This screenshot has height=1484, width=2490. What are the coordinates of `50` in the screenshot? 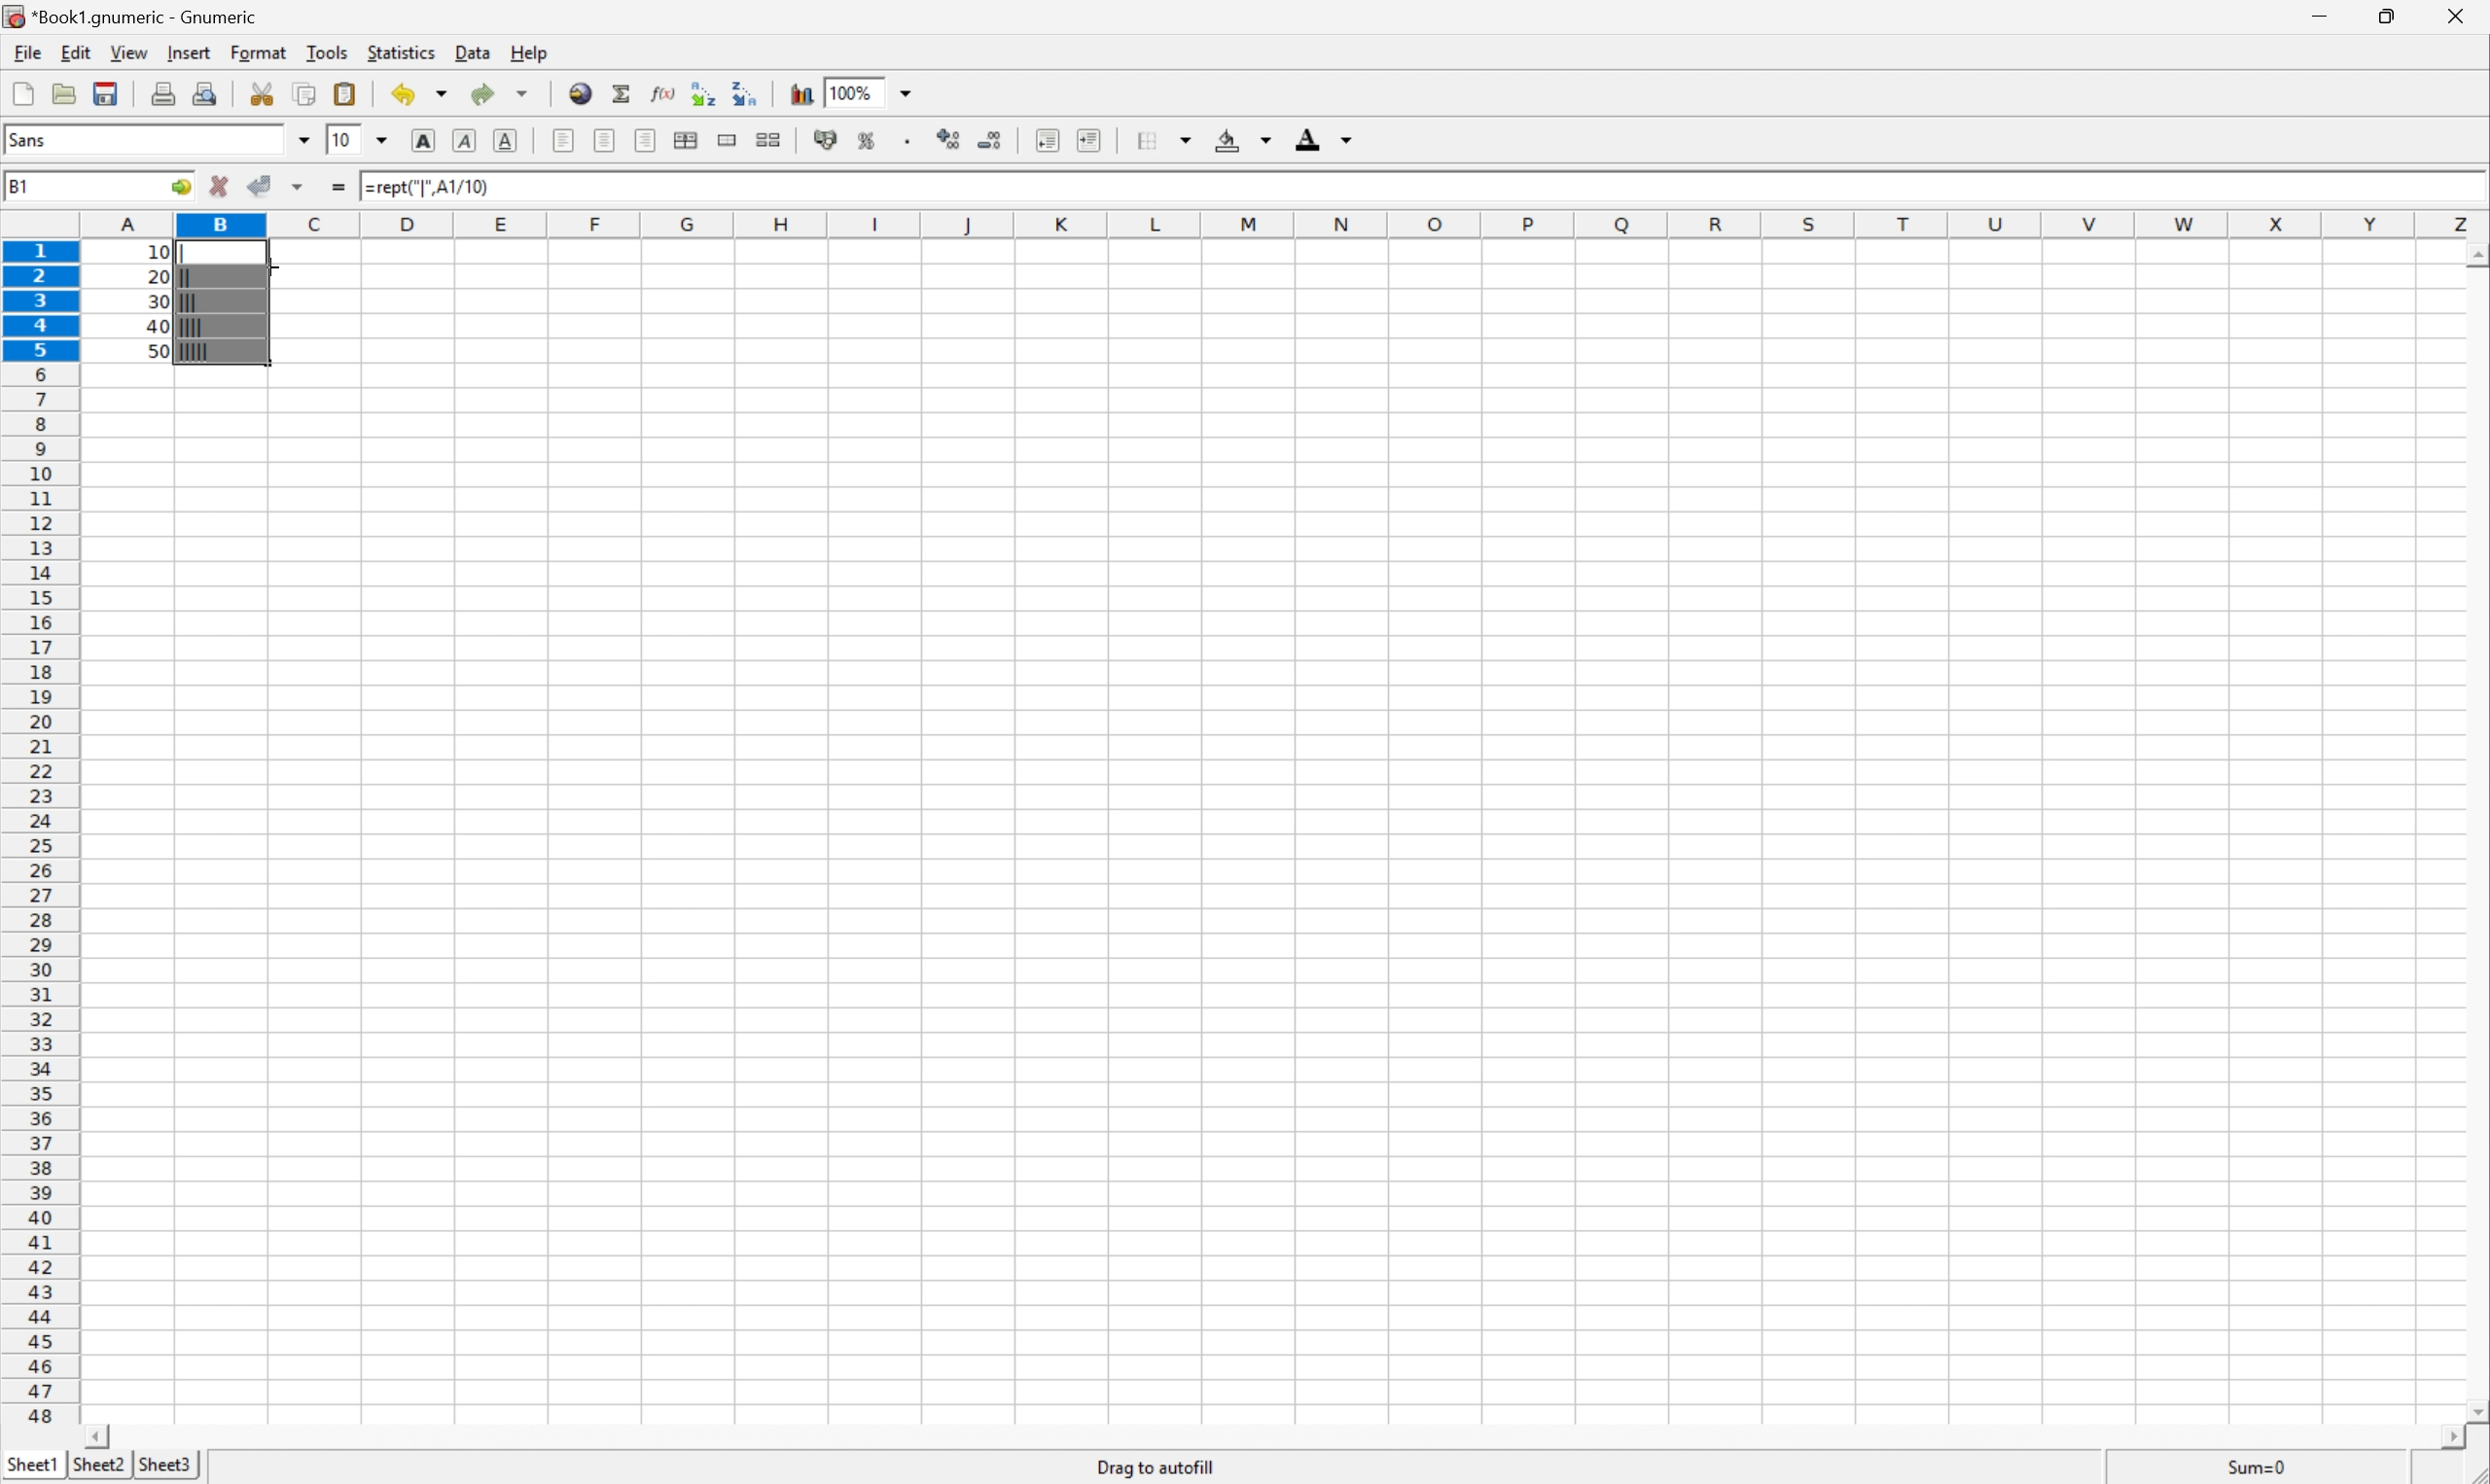 It's located at (159, 352).